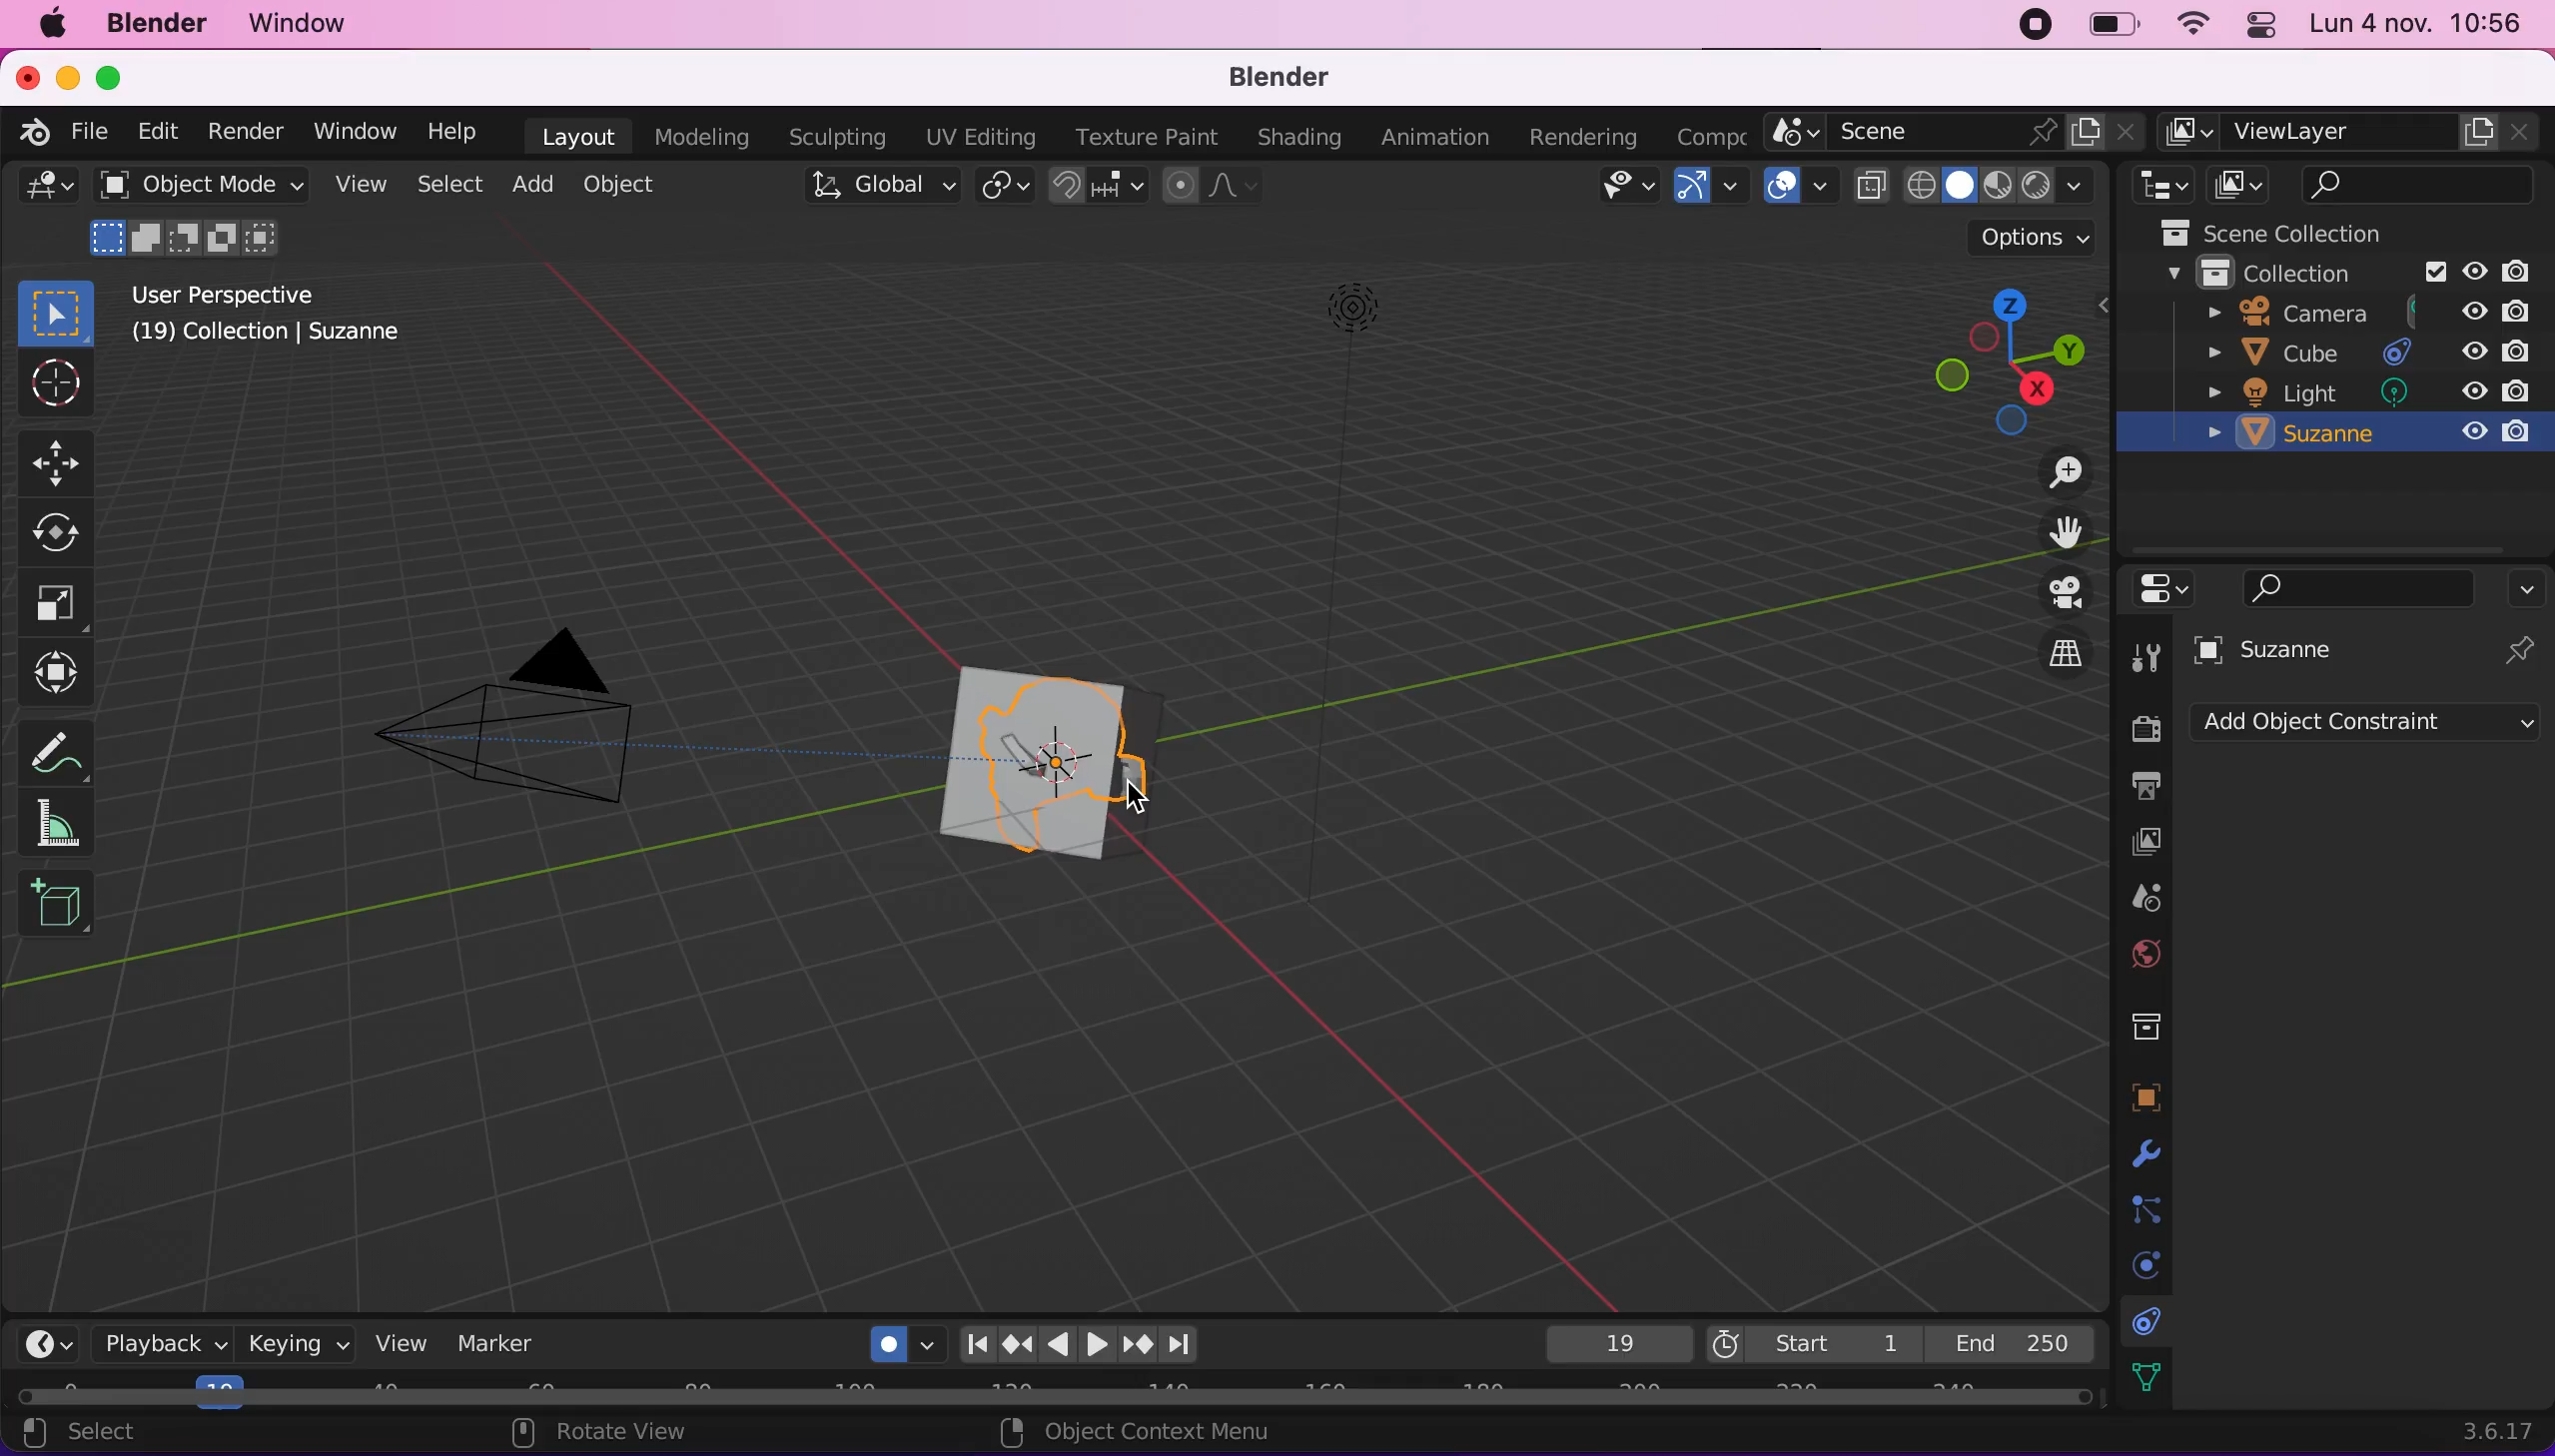 The image size is (2555, 1456). Describe the element at coordinates (1094, 186) in the screenshot. I see `snapping` at that location.